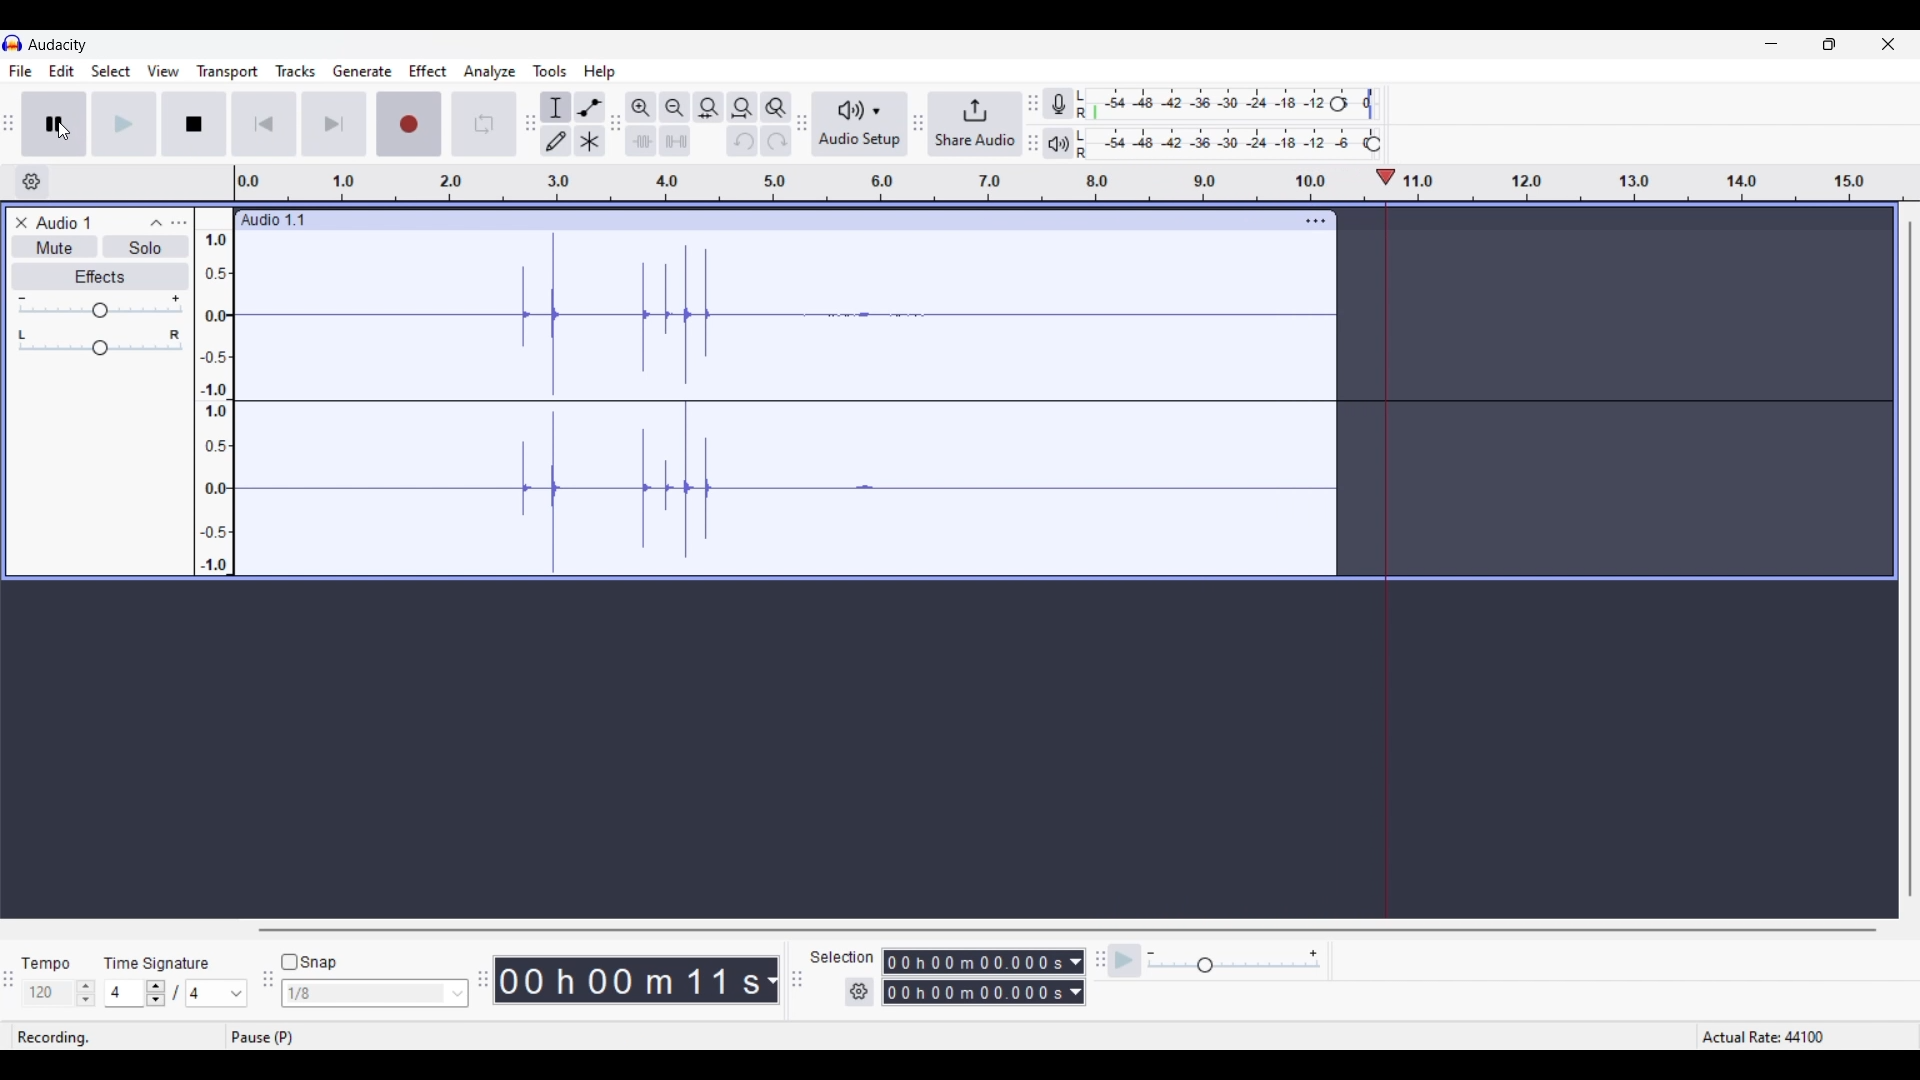 The height and width of the screenshot is (1080, 1920). What do you see at coordinates (479, 976) in the screenshot?
I see `toolbar` at bounding box center [479, 976].